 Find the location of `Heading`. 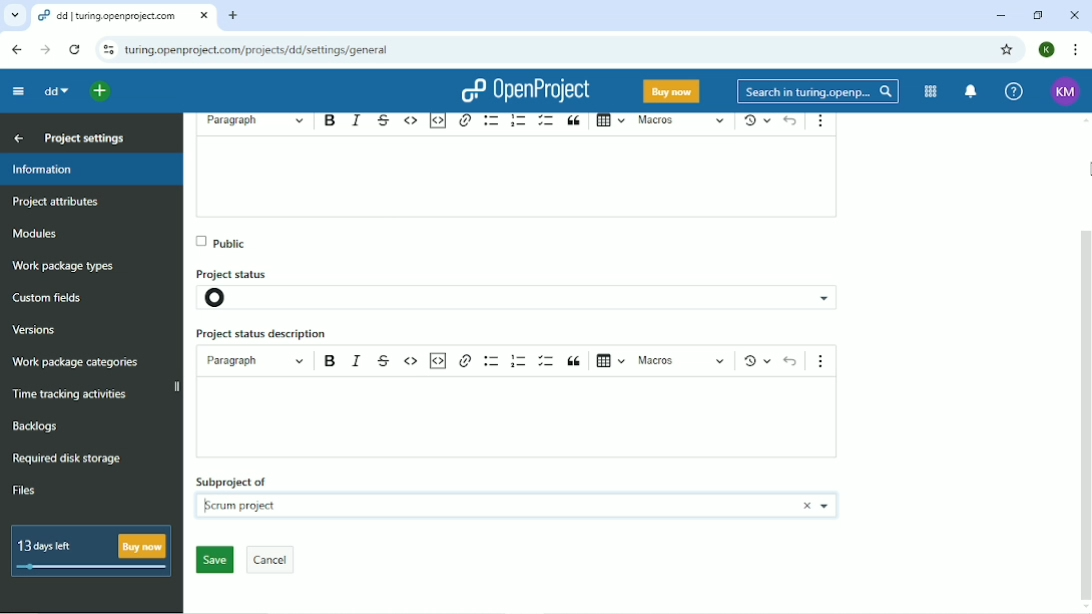

Heading is located at coordinates (258, 122).